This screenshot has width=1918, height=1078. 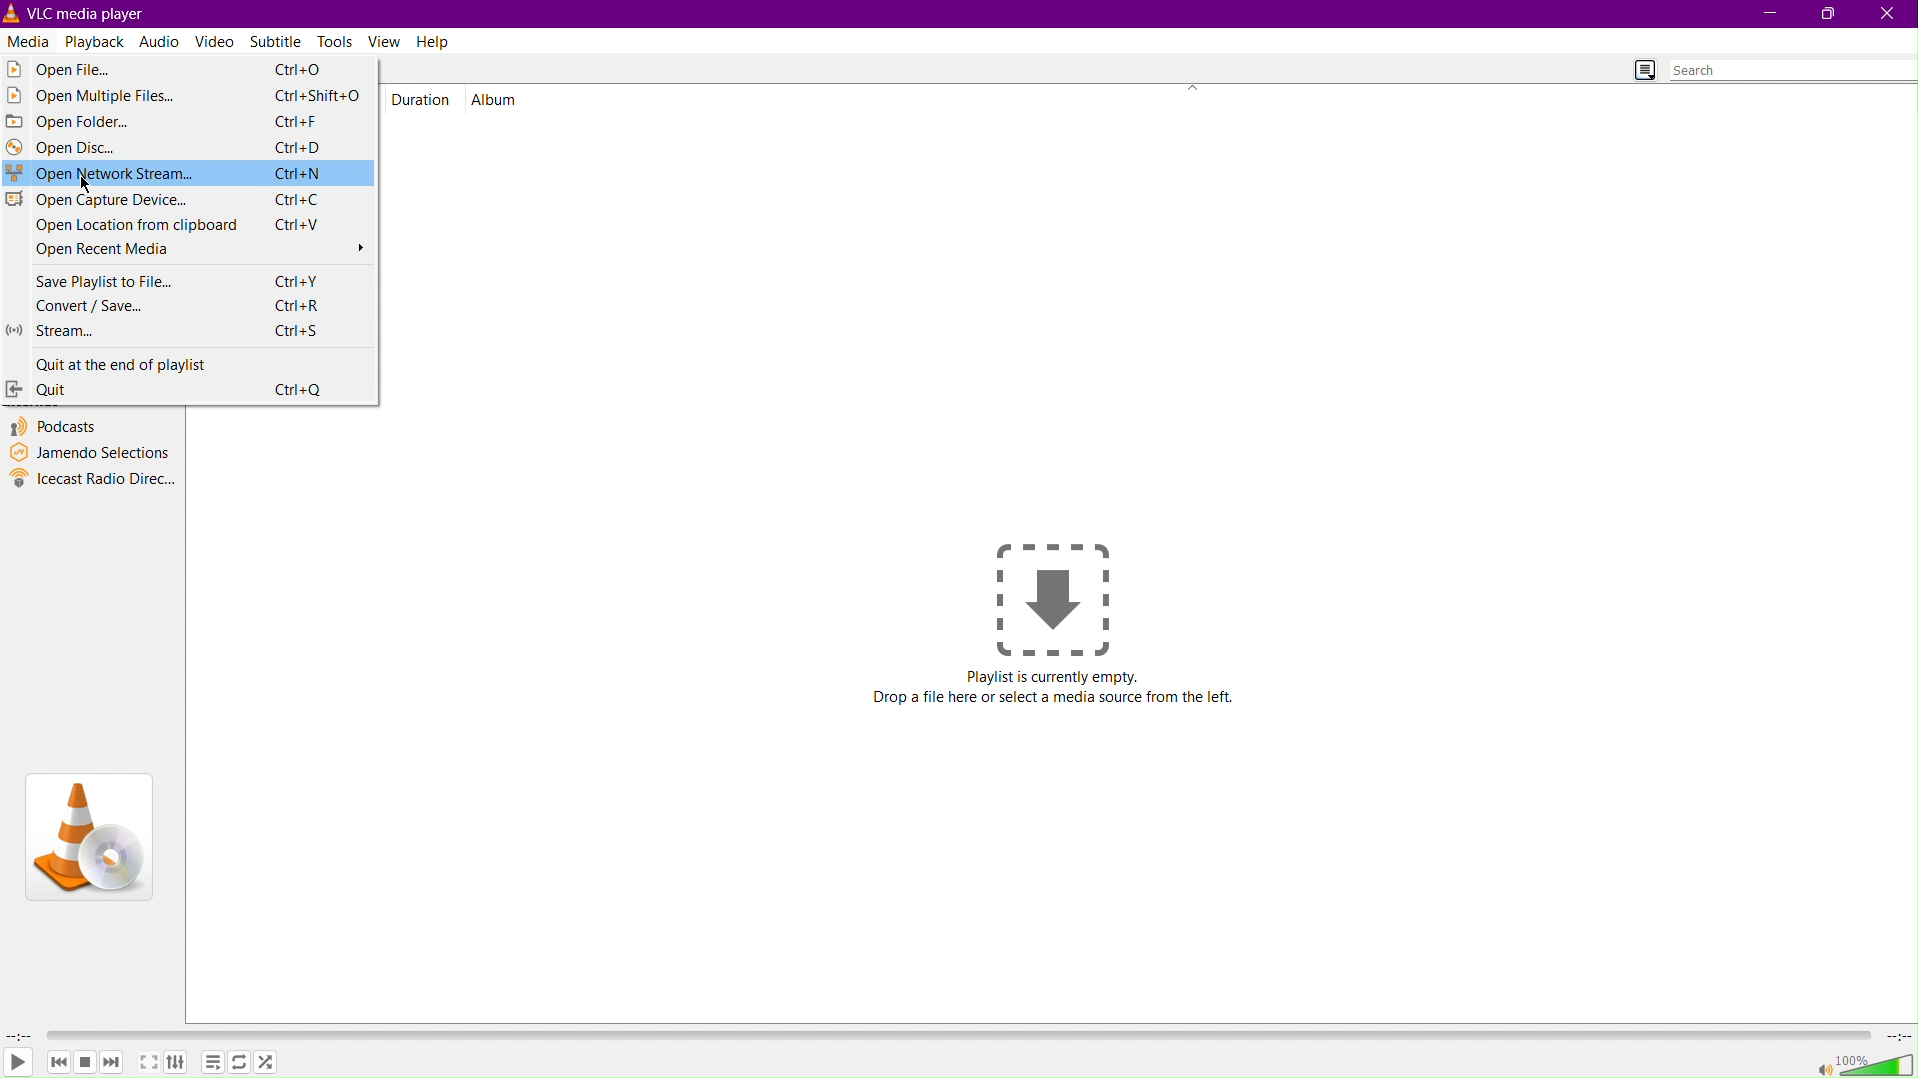 I want to click on Podcasts, so click(x=55, y=427).